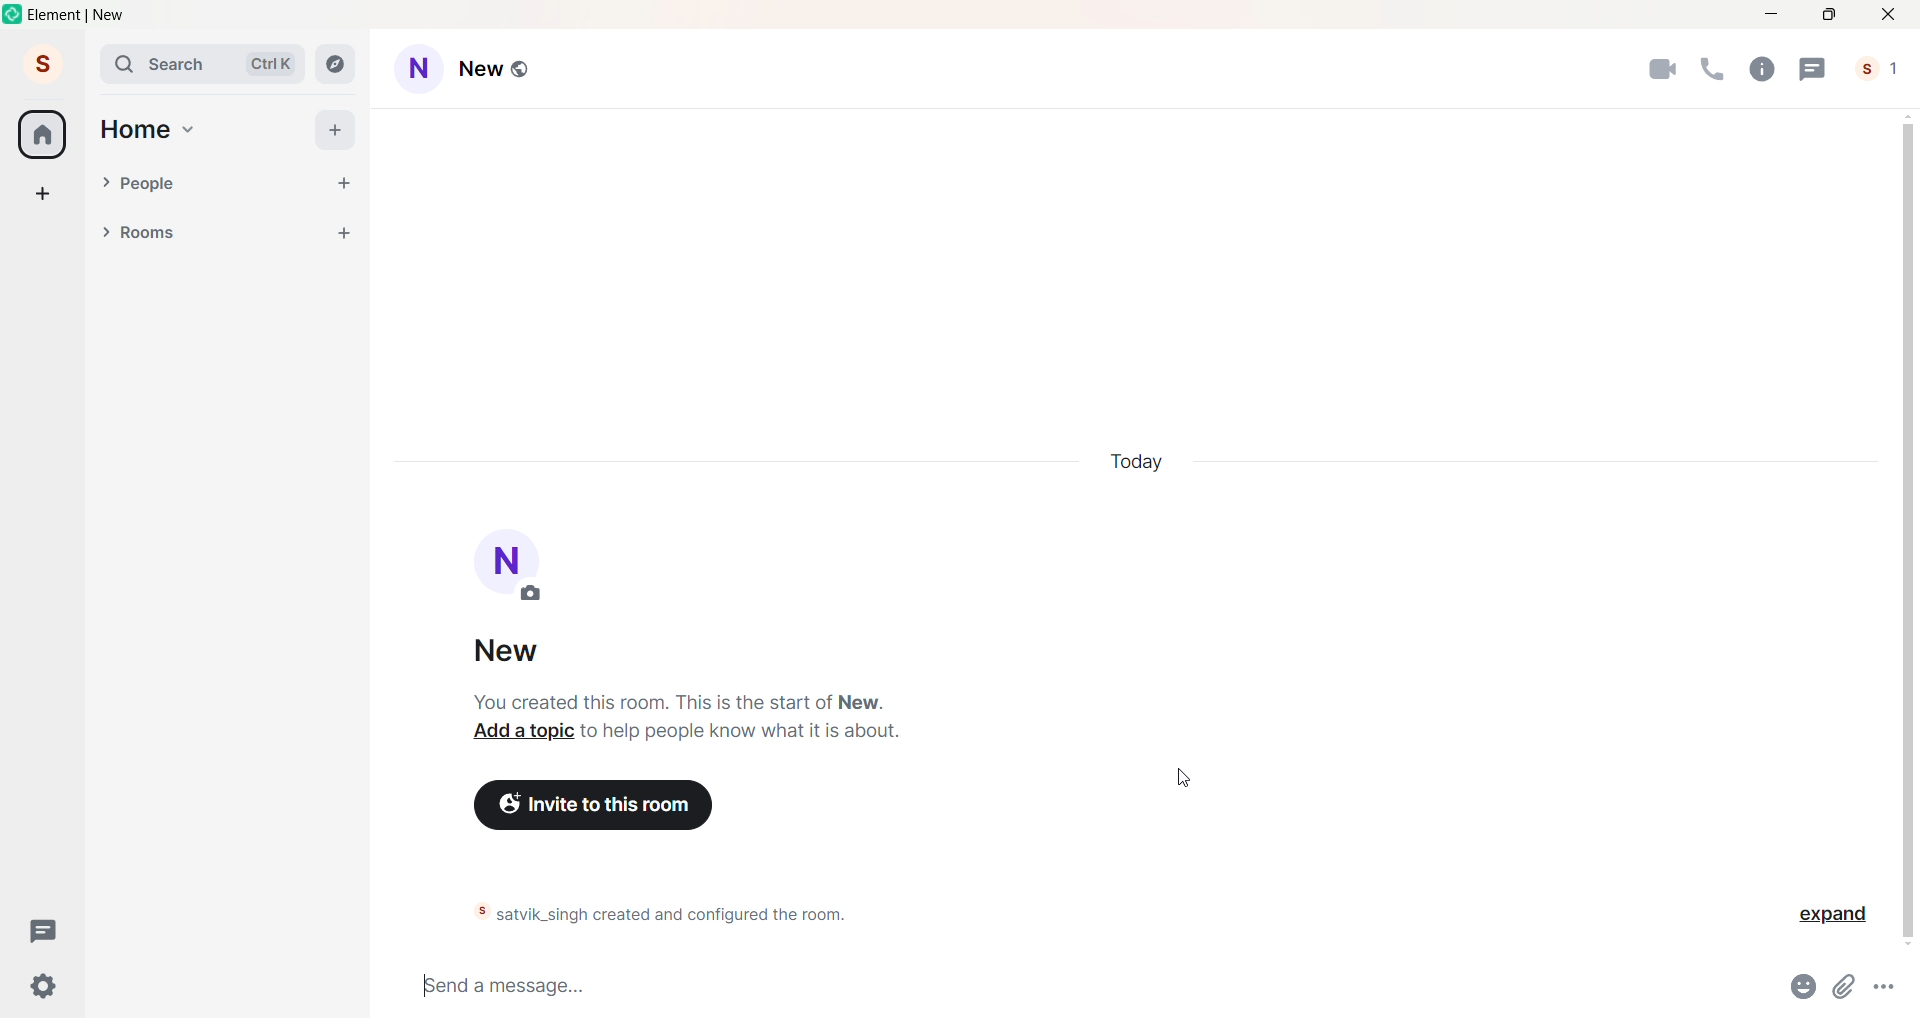  I want to click on Threads, so click(1820, 69).